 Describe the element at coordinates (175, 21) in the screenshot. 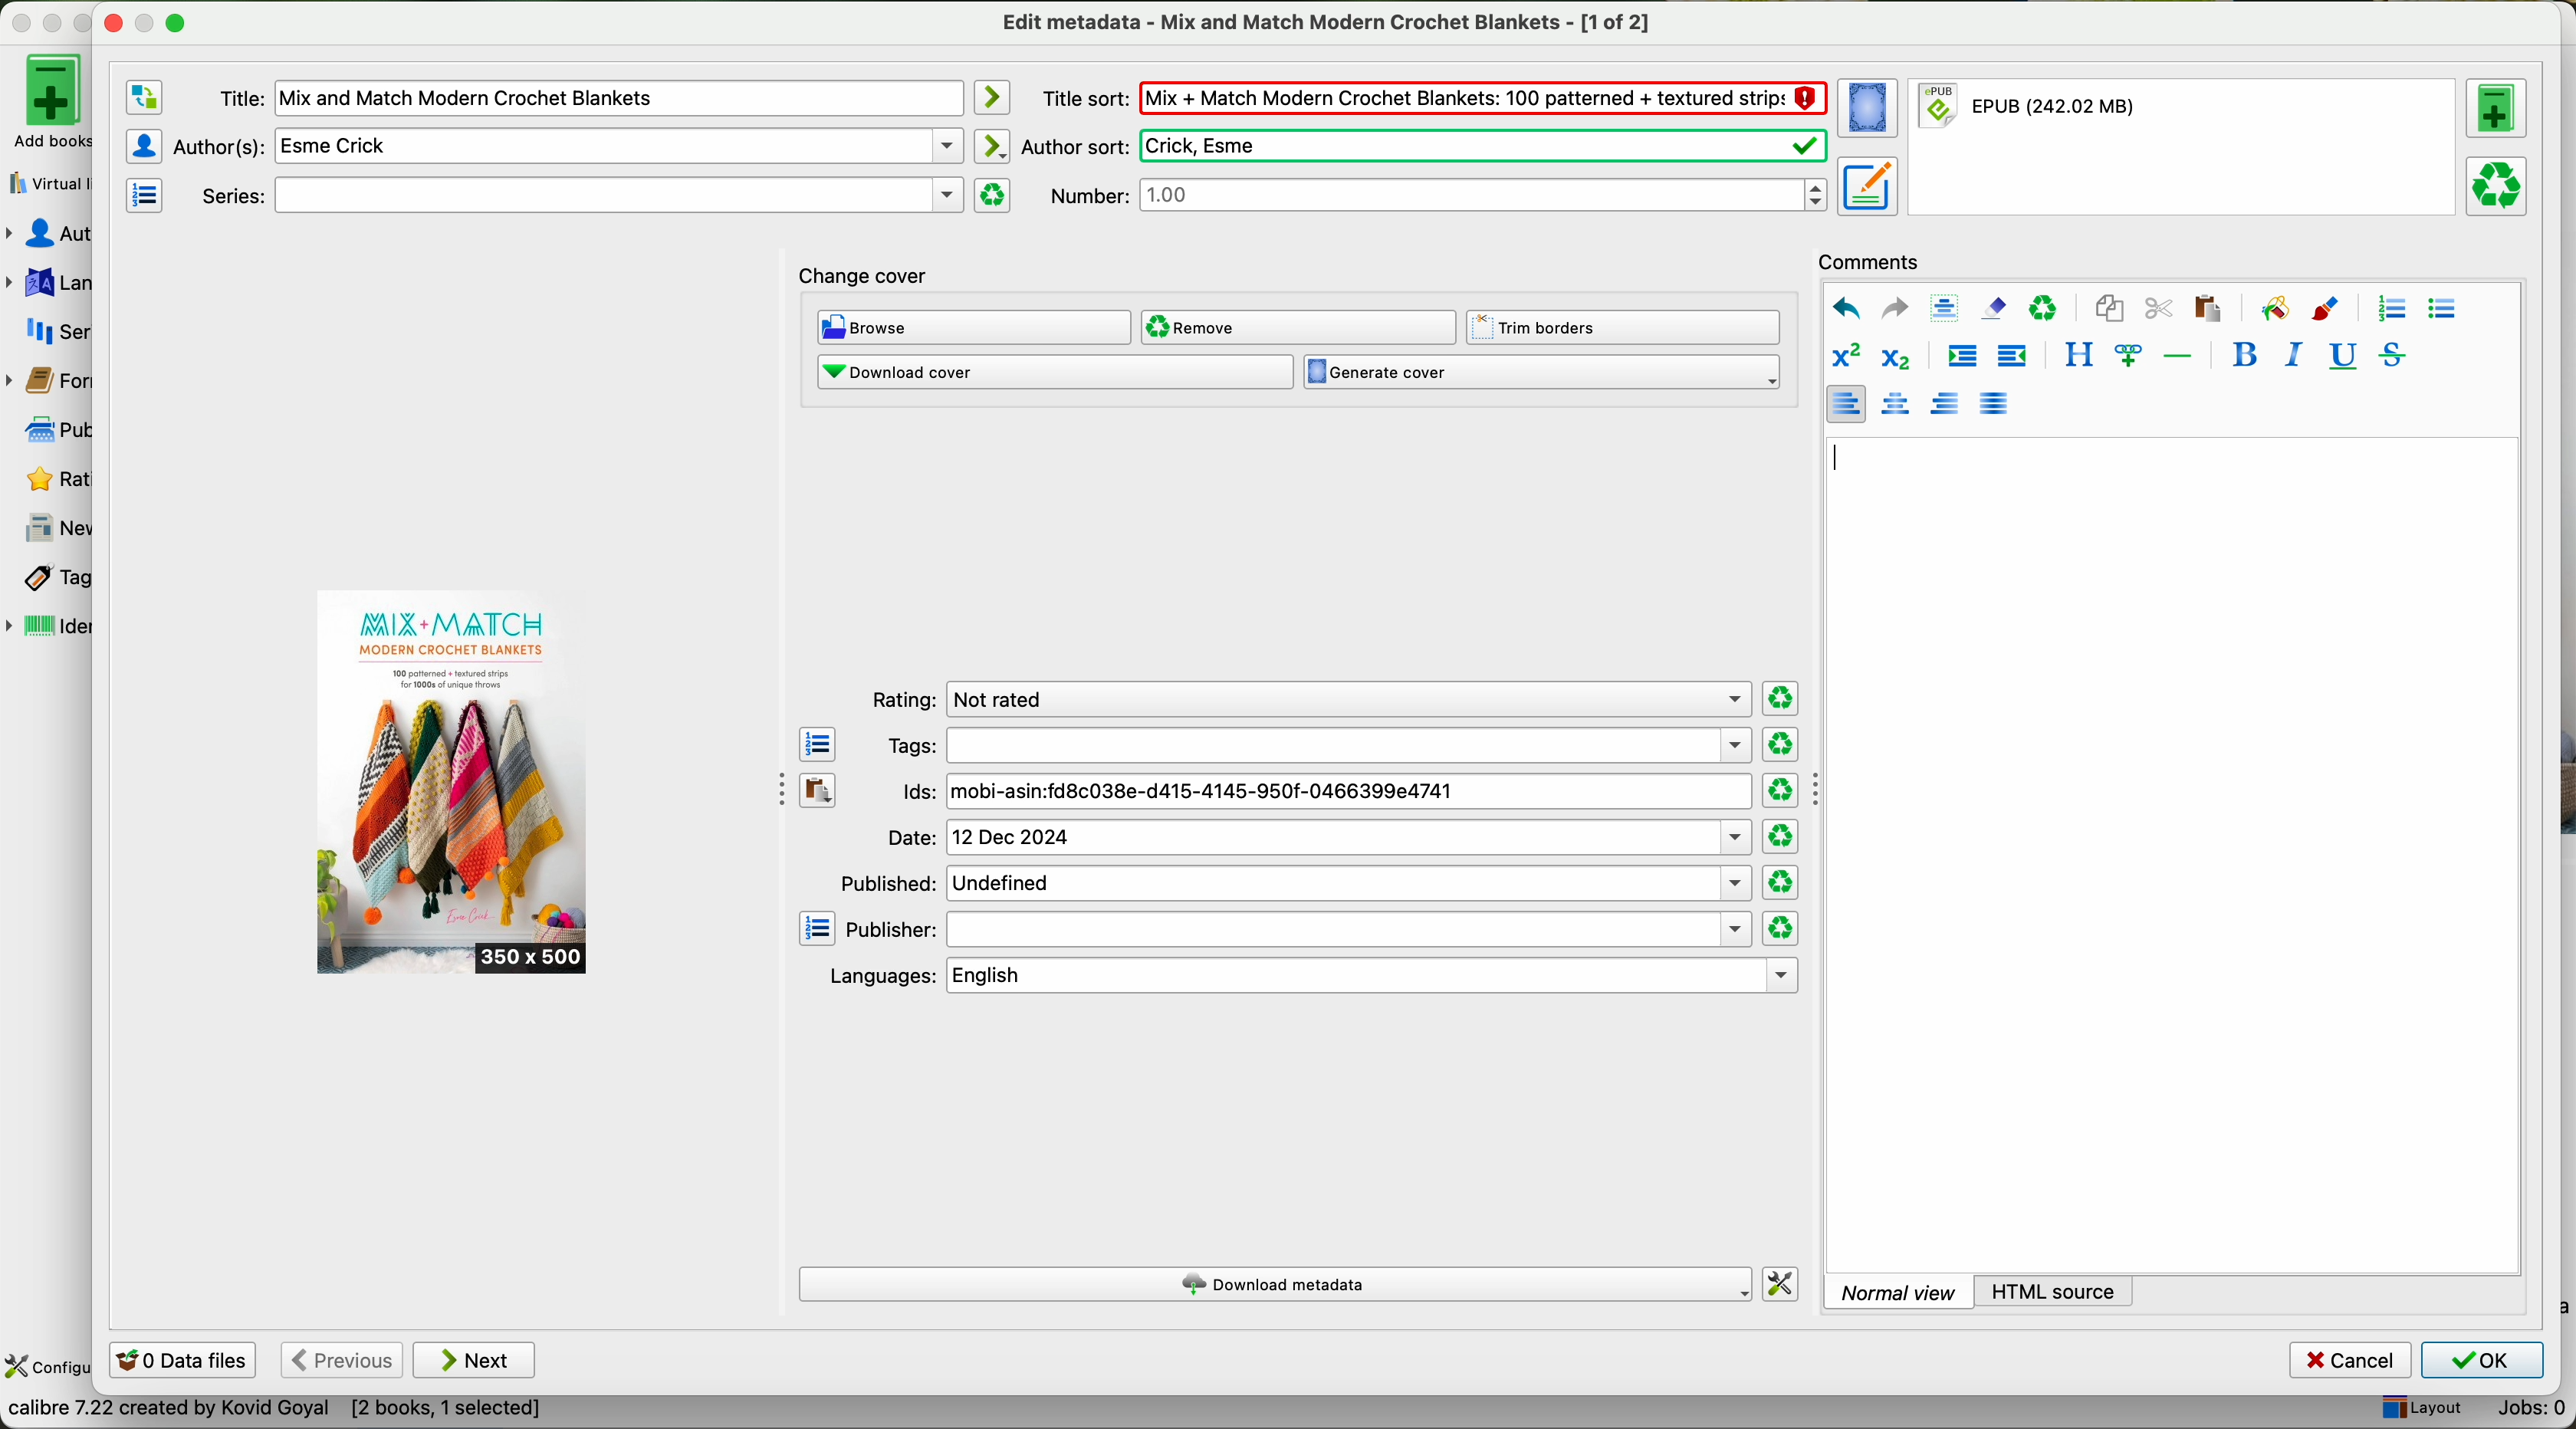

I see `maximize windows` at that location.